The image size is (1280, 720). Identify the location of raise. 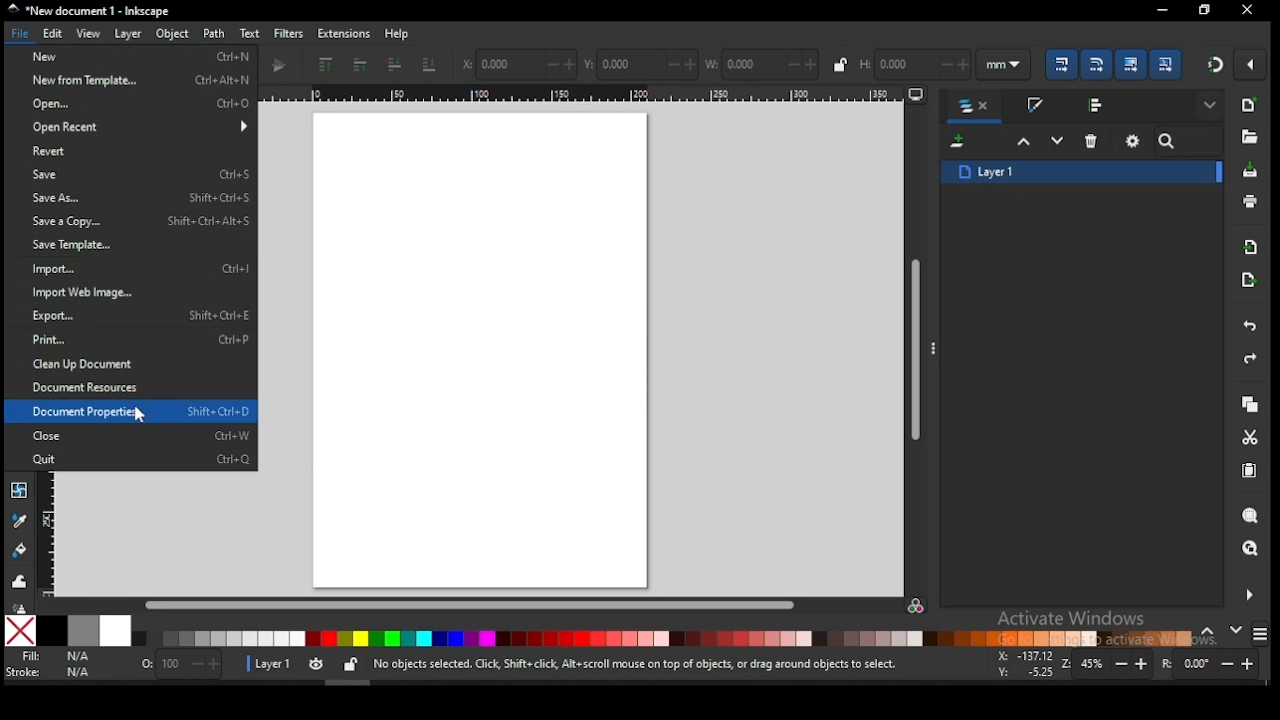
(357, 66).